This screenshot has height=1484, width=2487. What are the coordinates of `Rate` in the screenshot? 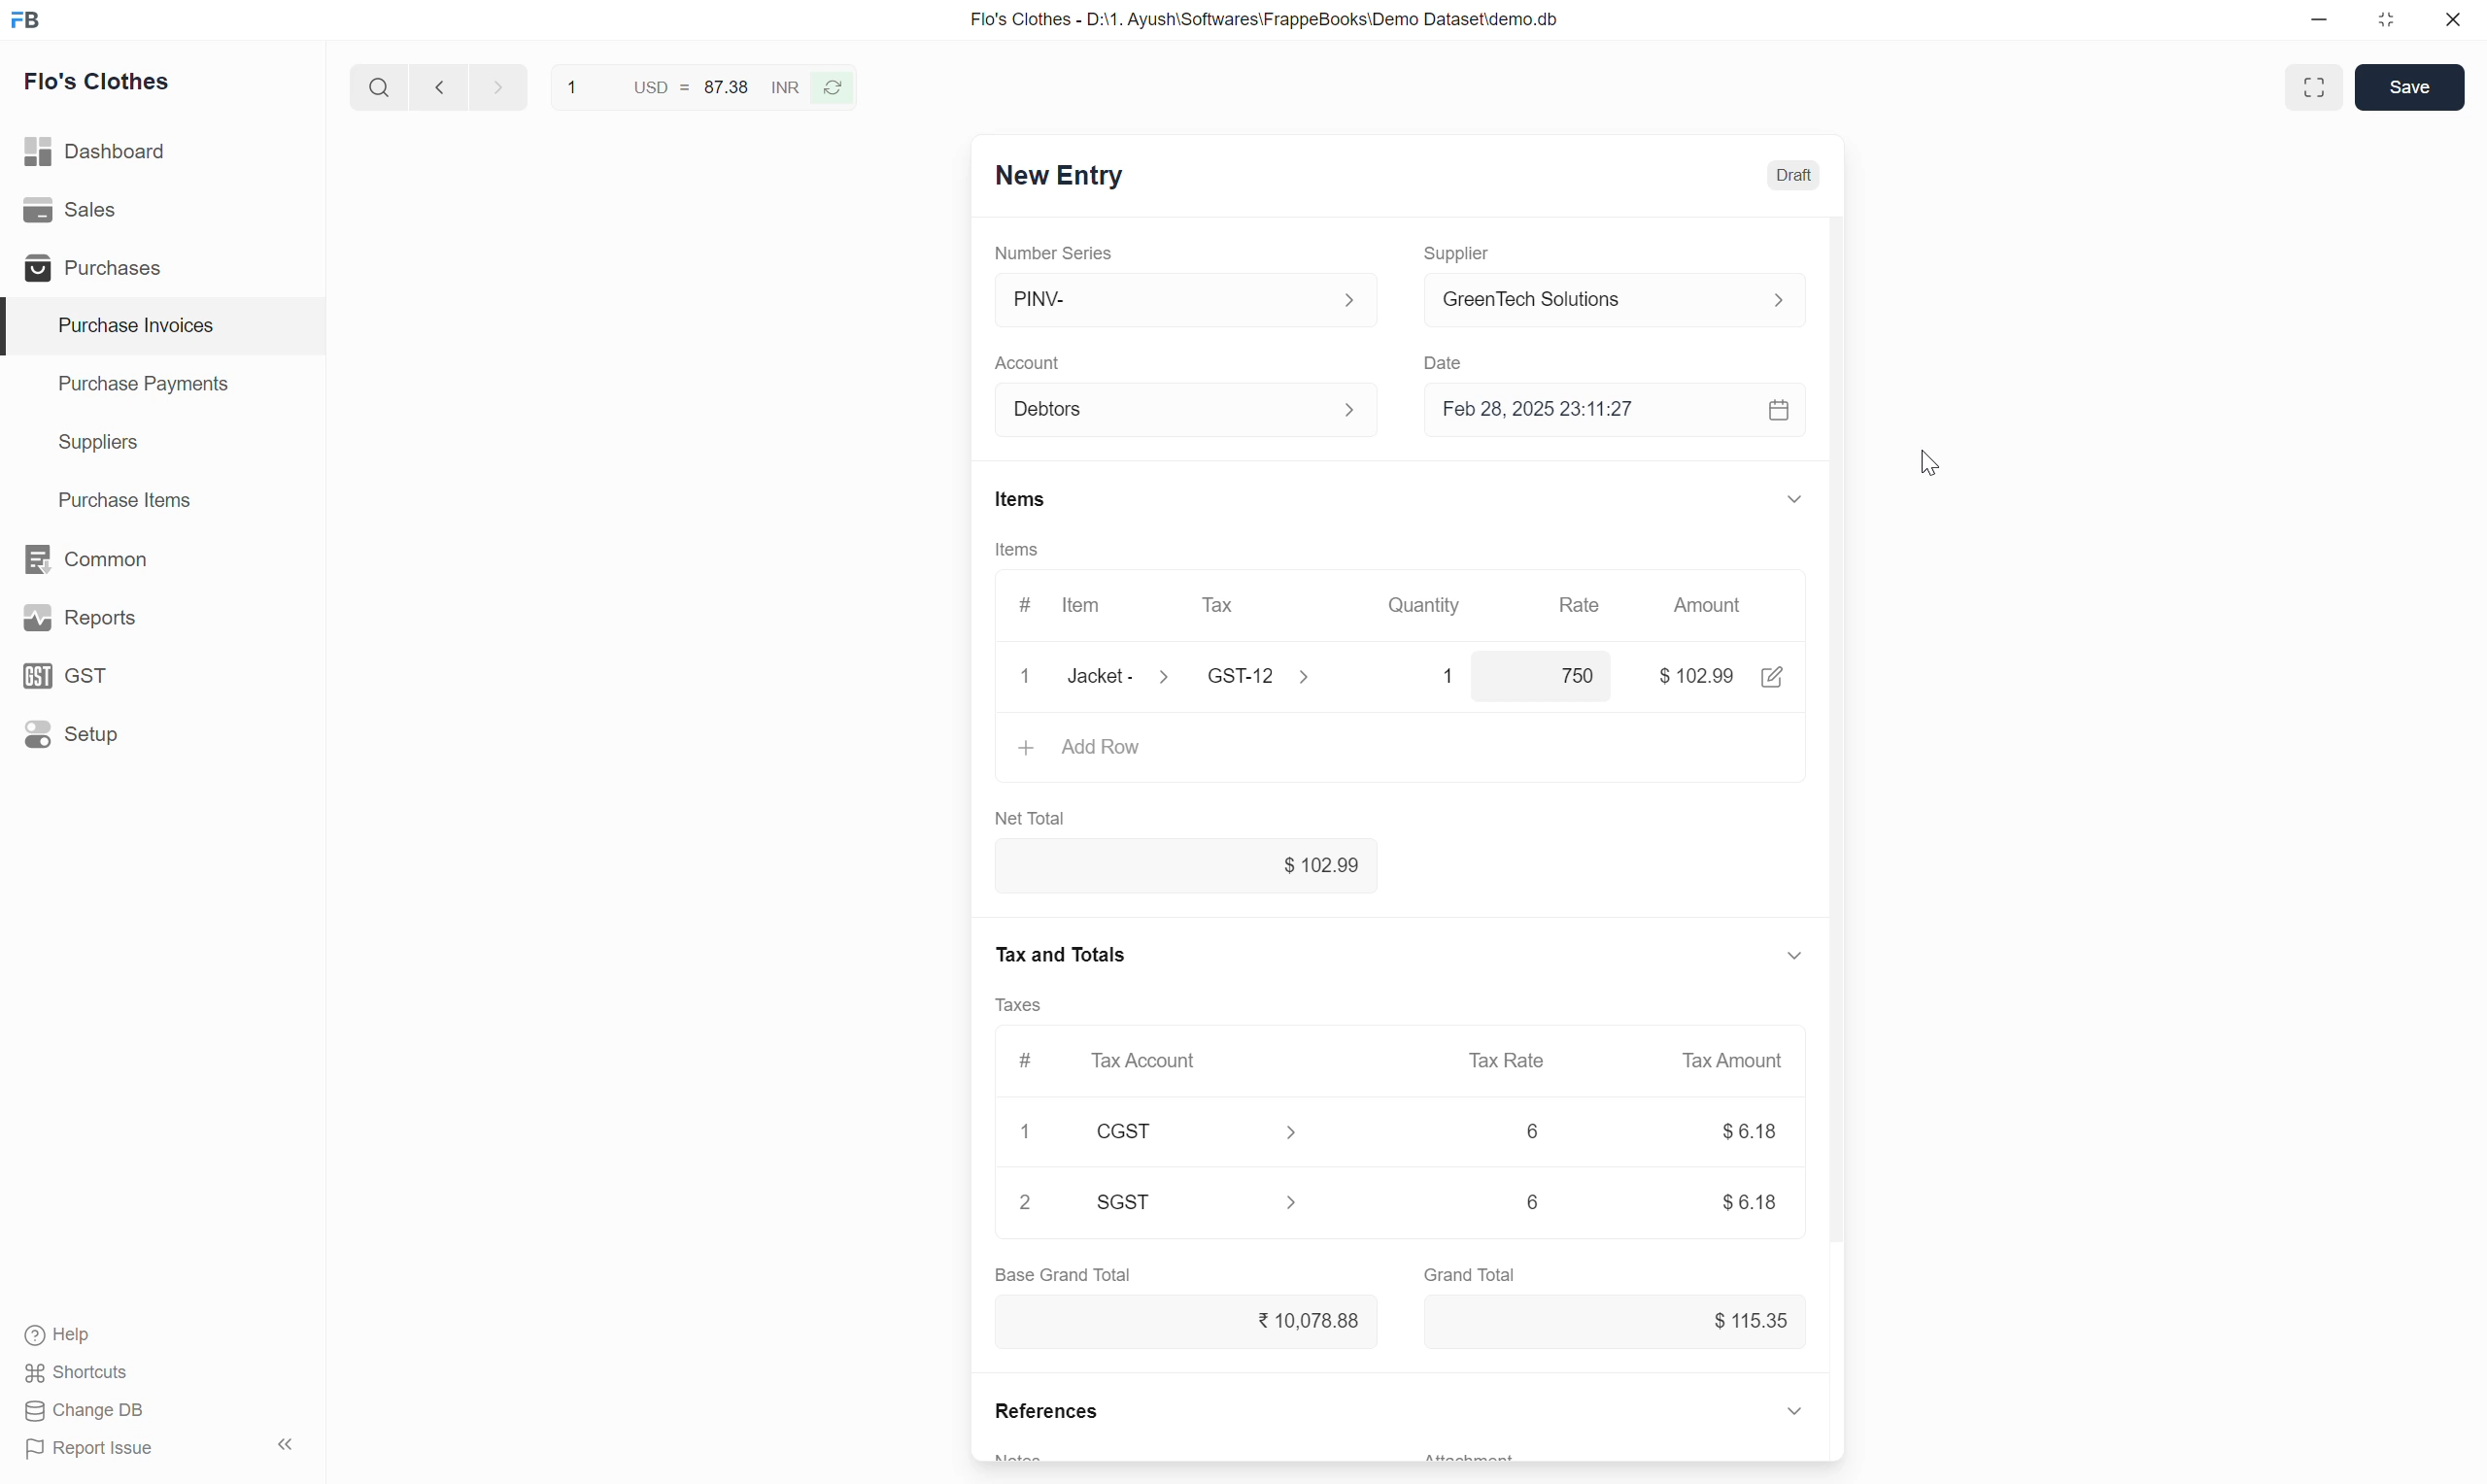 It's located at (1583, 598).